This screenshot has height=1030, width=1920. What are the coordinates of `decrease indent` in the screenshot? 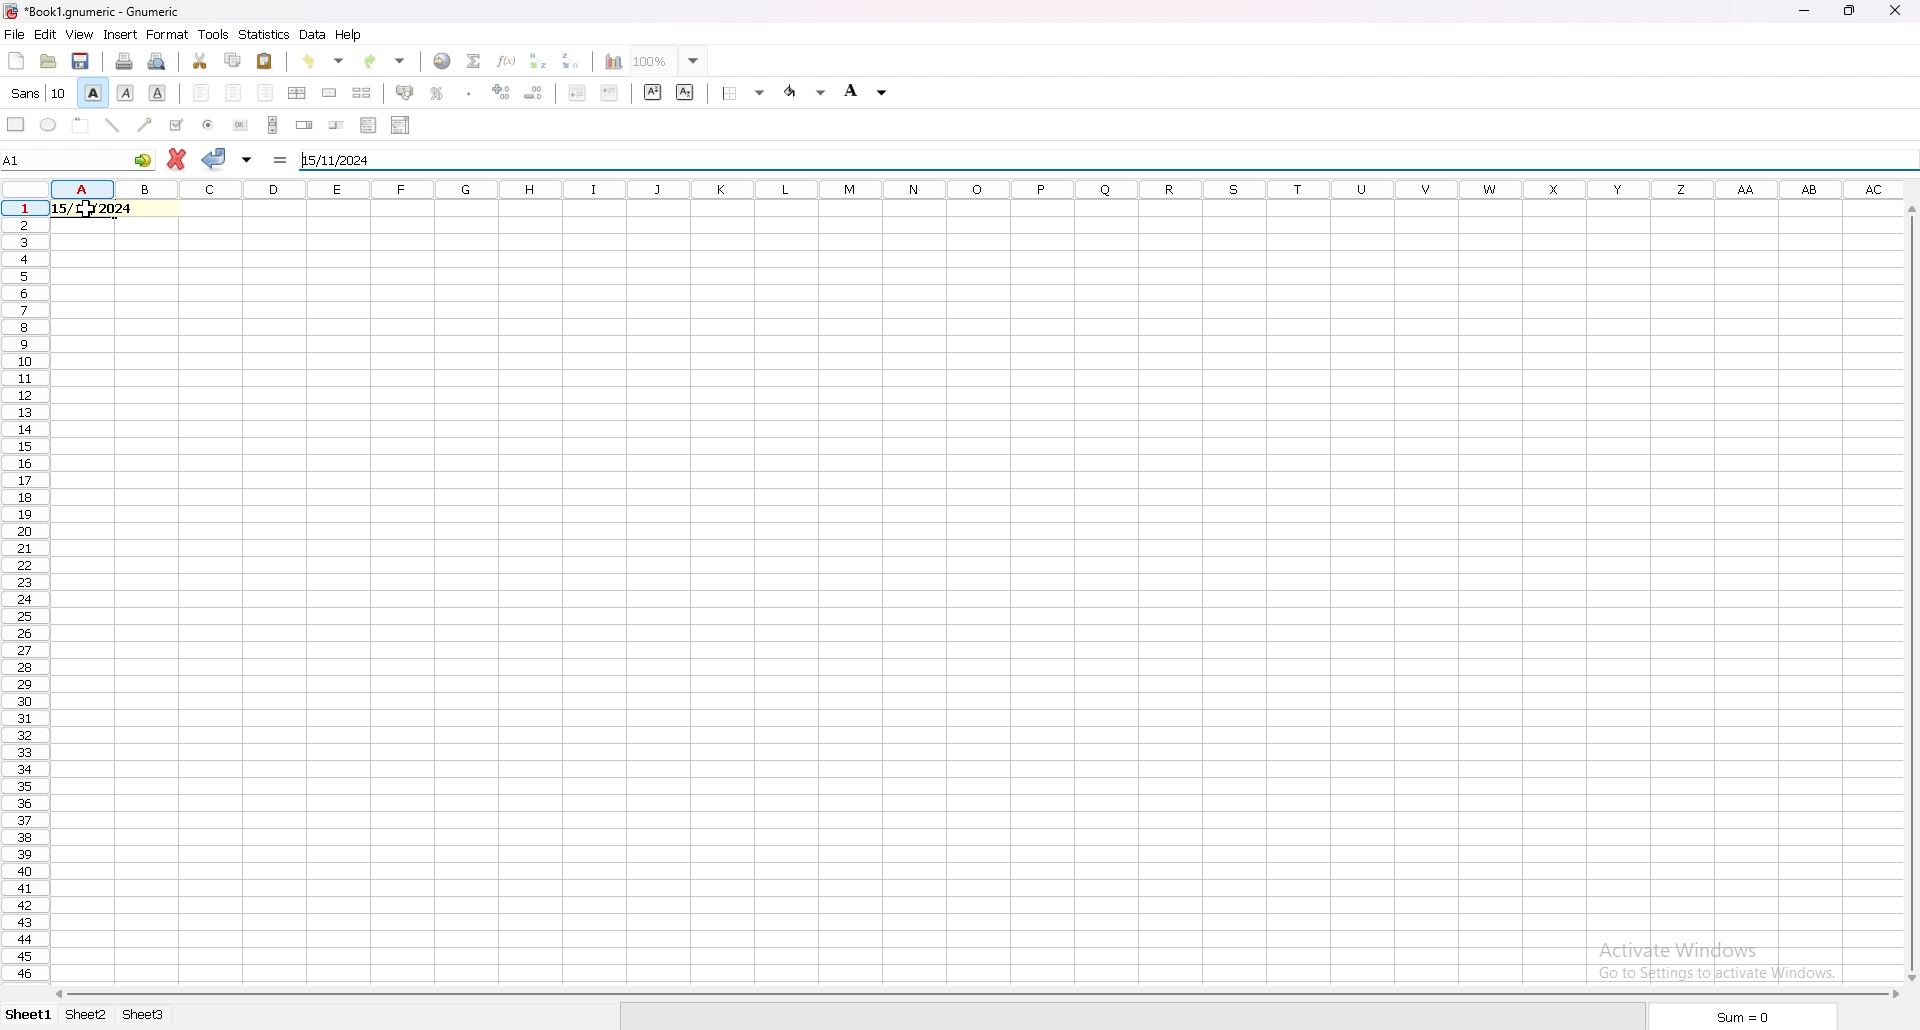 It's located at (578, 92).